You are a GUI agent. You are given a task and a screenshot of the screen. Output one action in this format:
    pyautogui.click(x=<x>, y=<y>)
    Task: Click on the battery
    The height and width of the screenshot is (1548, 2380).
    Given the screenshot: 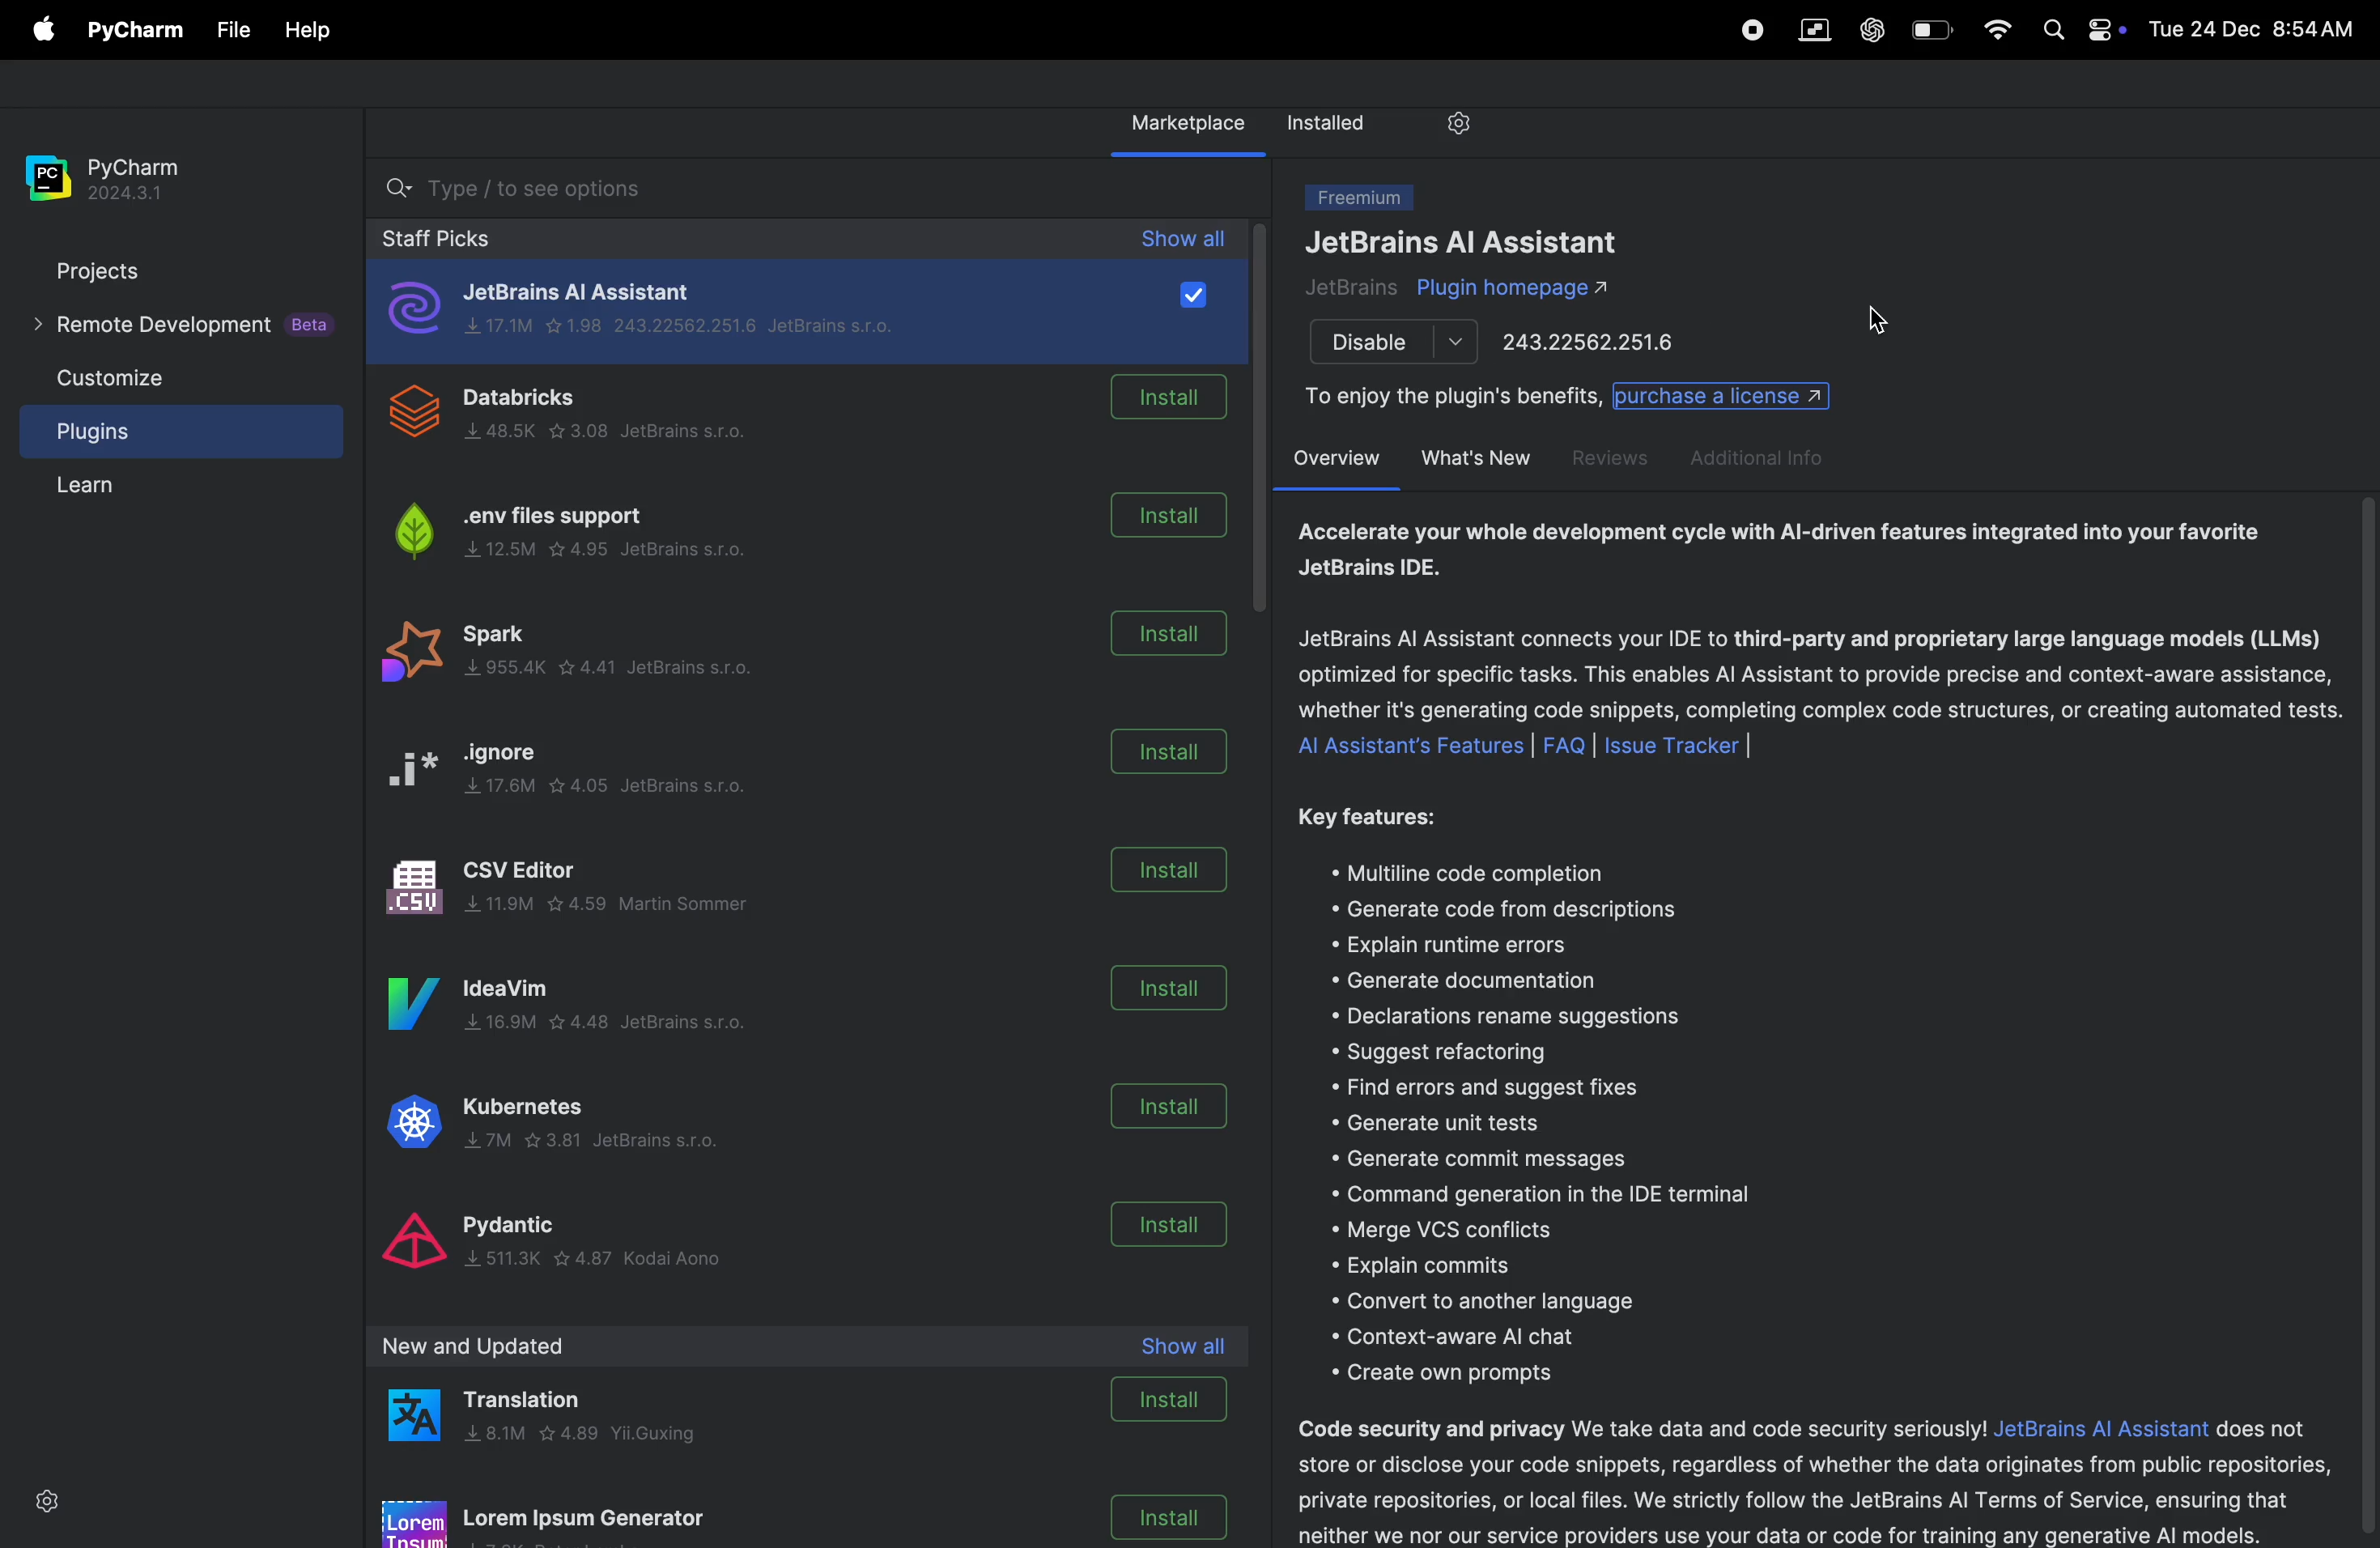 What is the action you would take?
    pyautogui.click(x=1924, y=27)
    